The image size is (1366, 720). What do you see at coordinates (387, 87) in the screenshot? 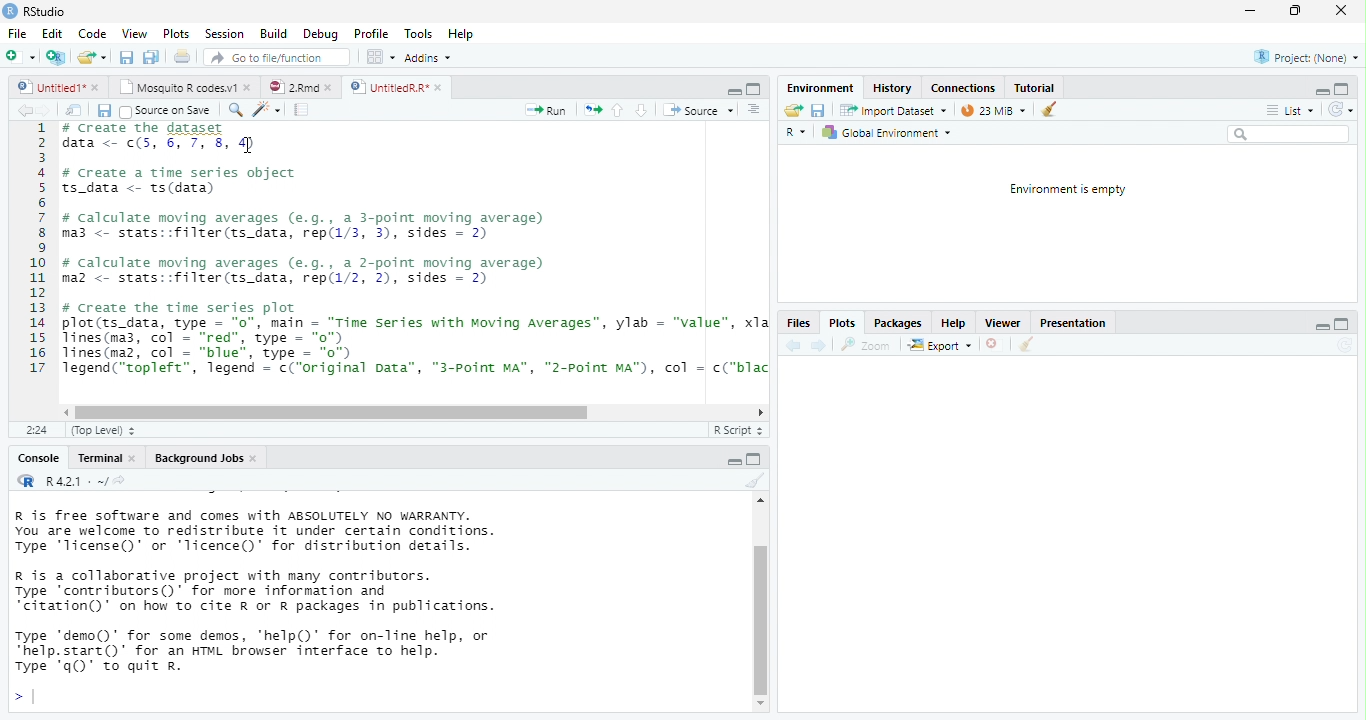
I see `UntitiedR.R"` at bounding box center [387, 87].